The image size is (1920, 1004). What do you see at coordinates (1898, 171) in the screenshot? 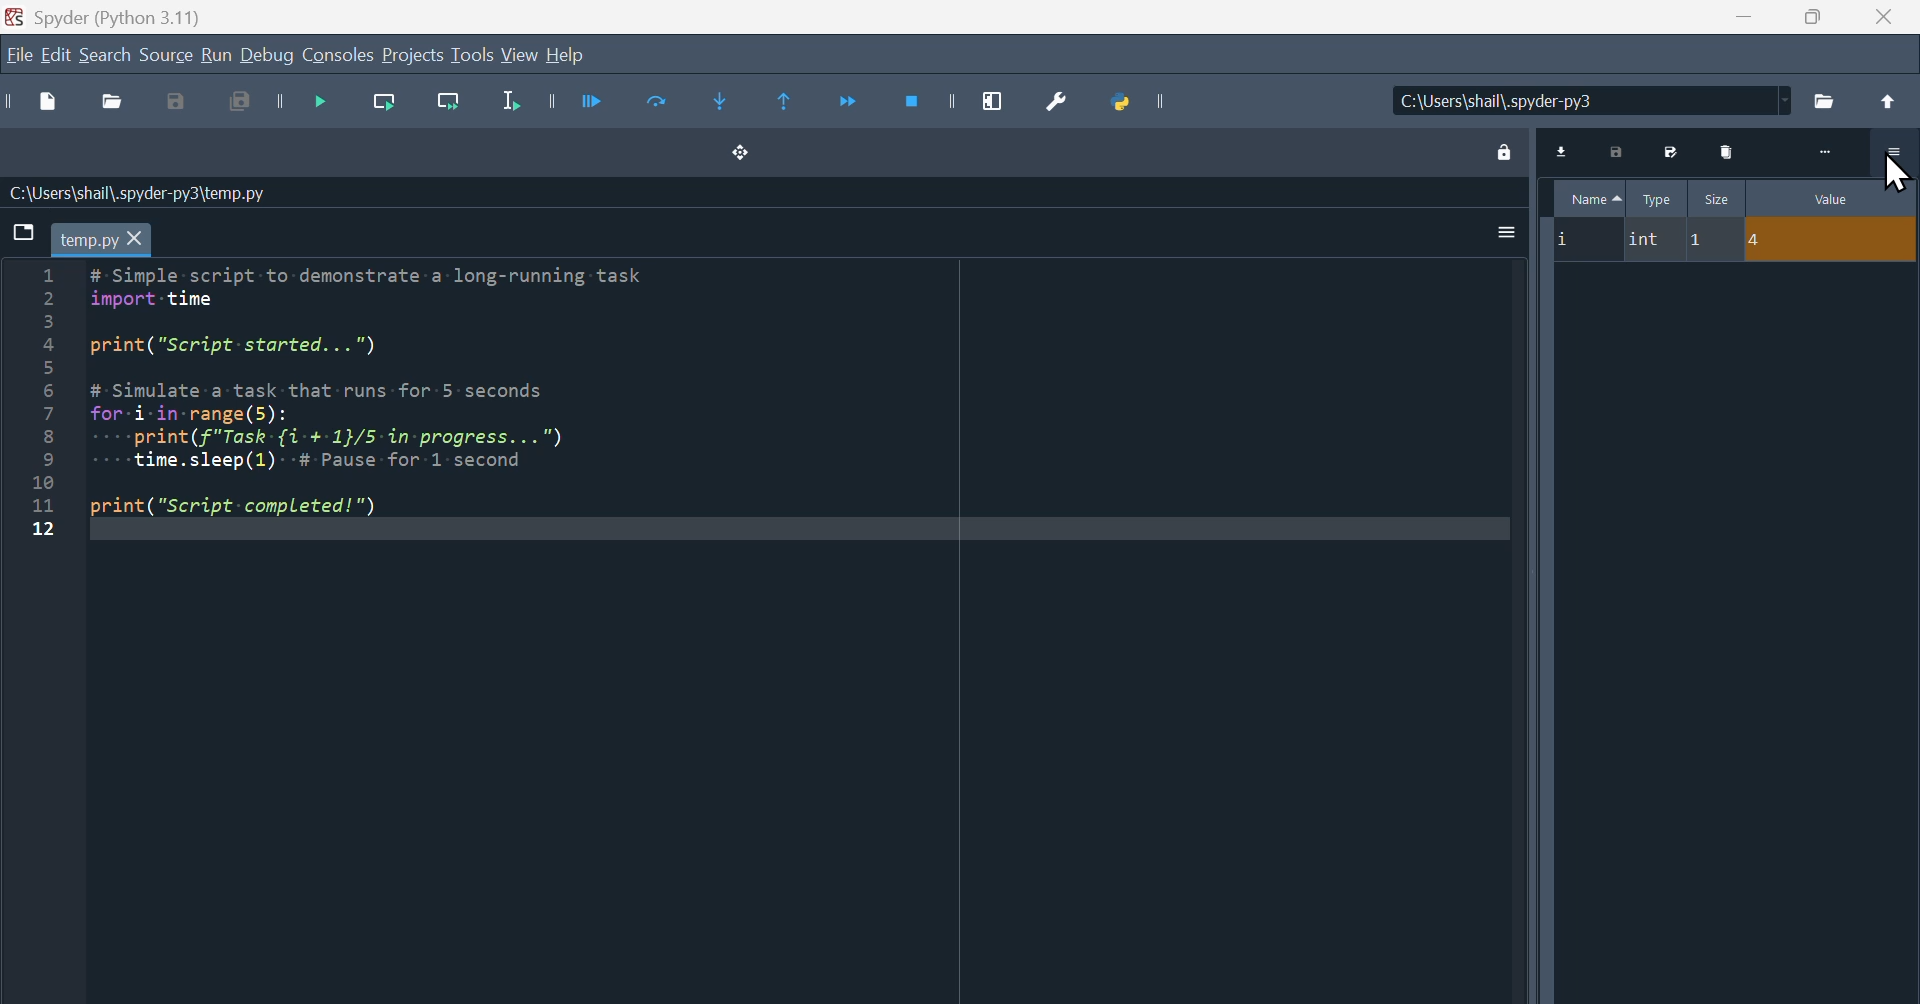
I see `Cursor` at bounding box center [1898, 171].